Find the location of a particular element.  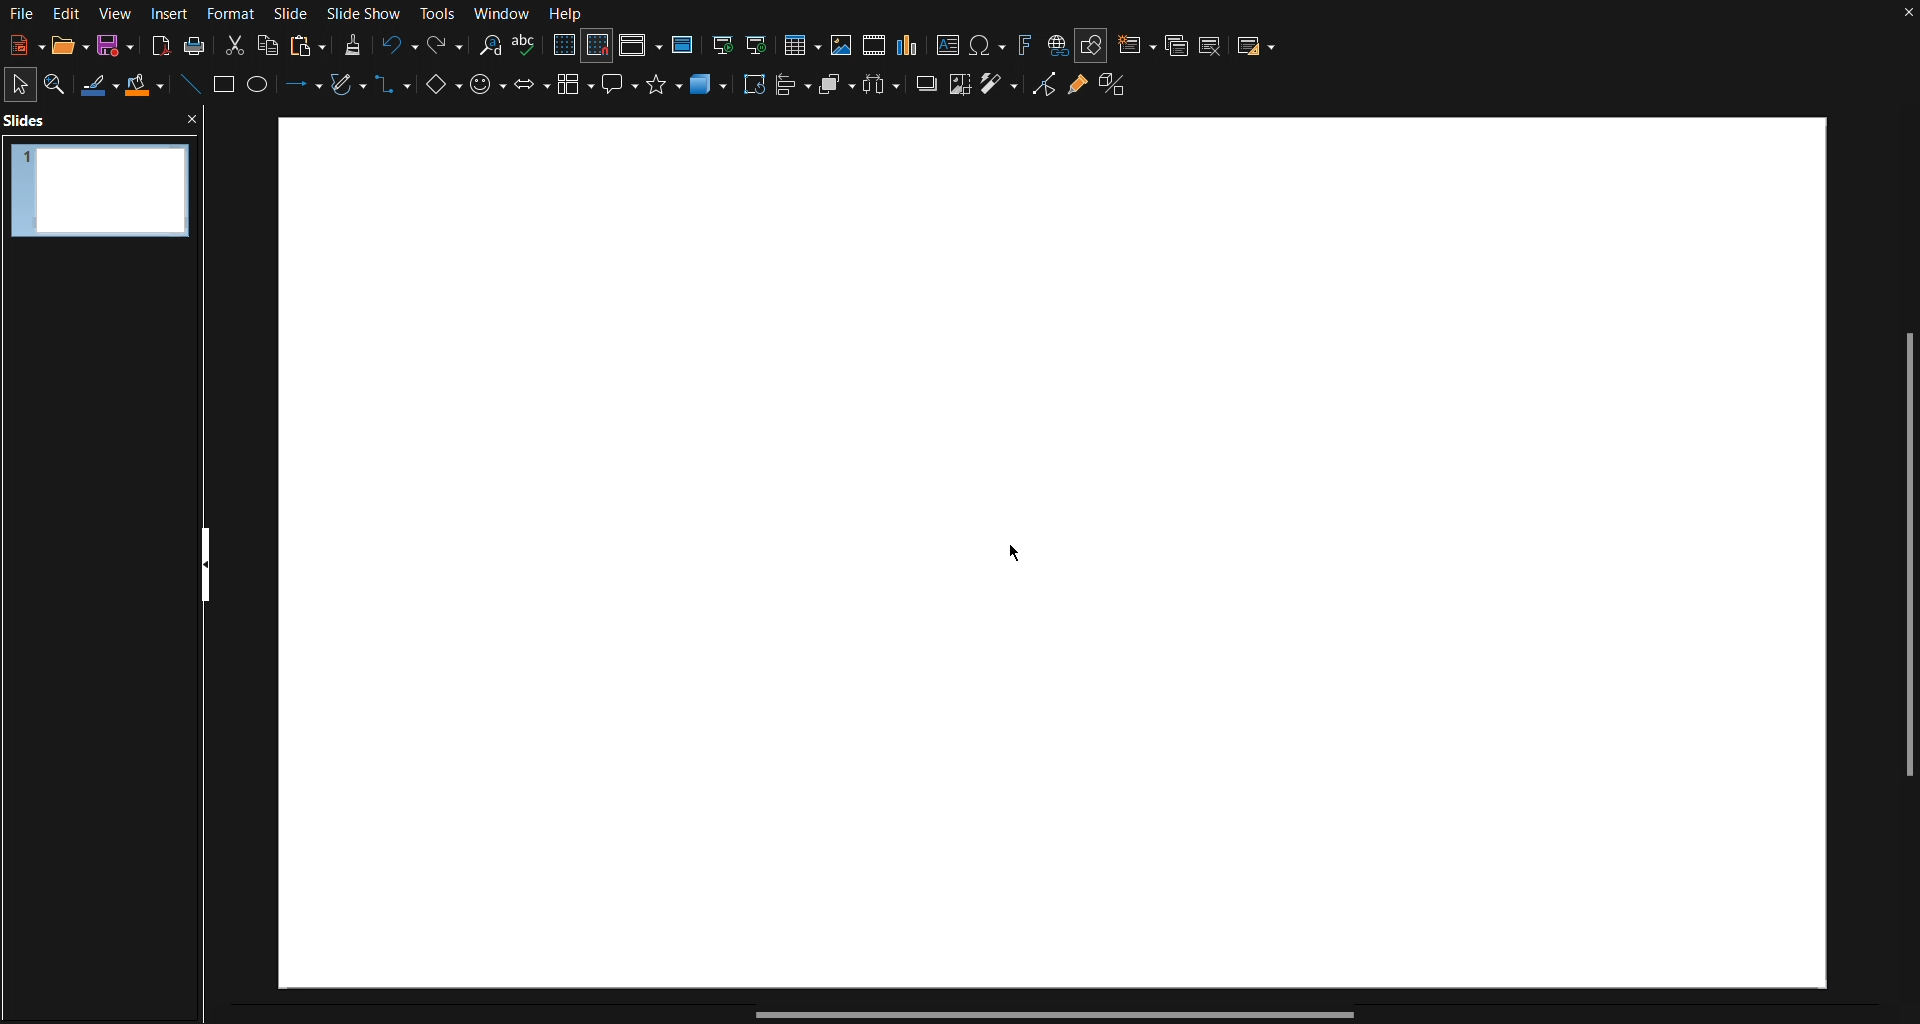

Line is located at coordinates (188, 88).